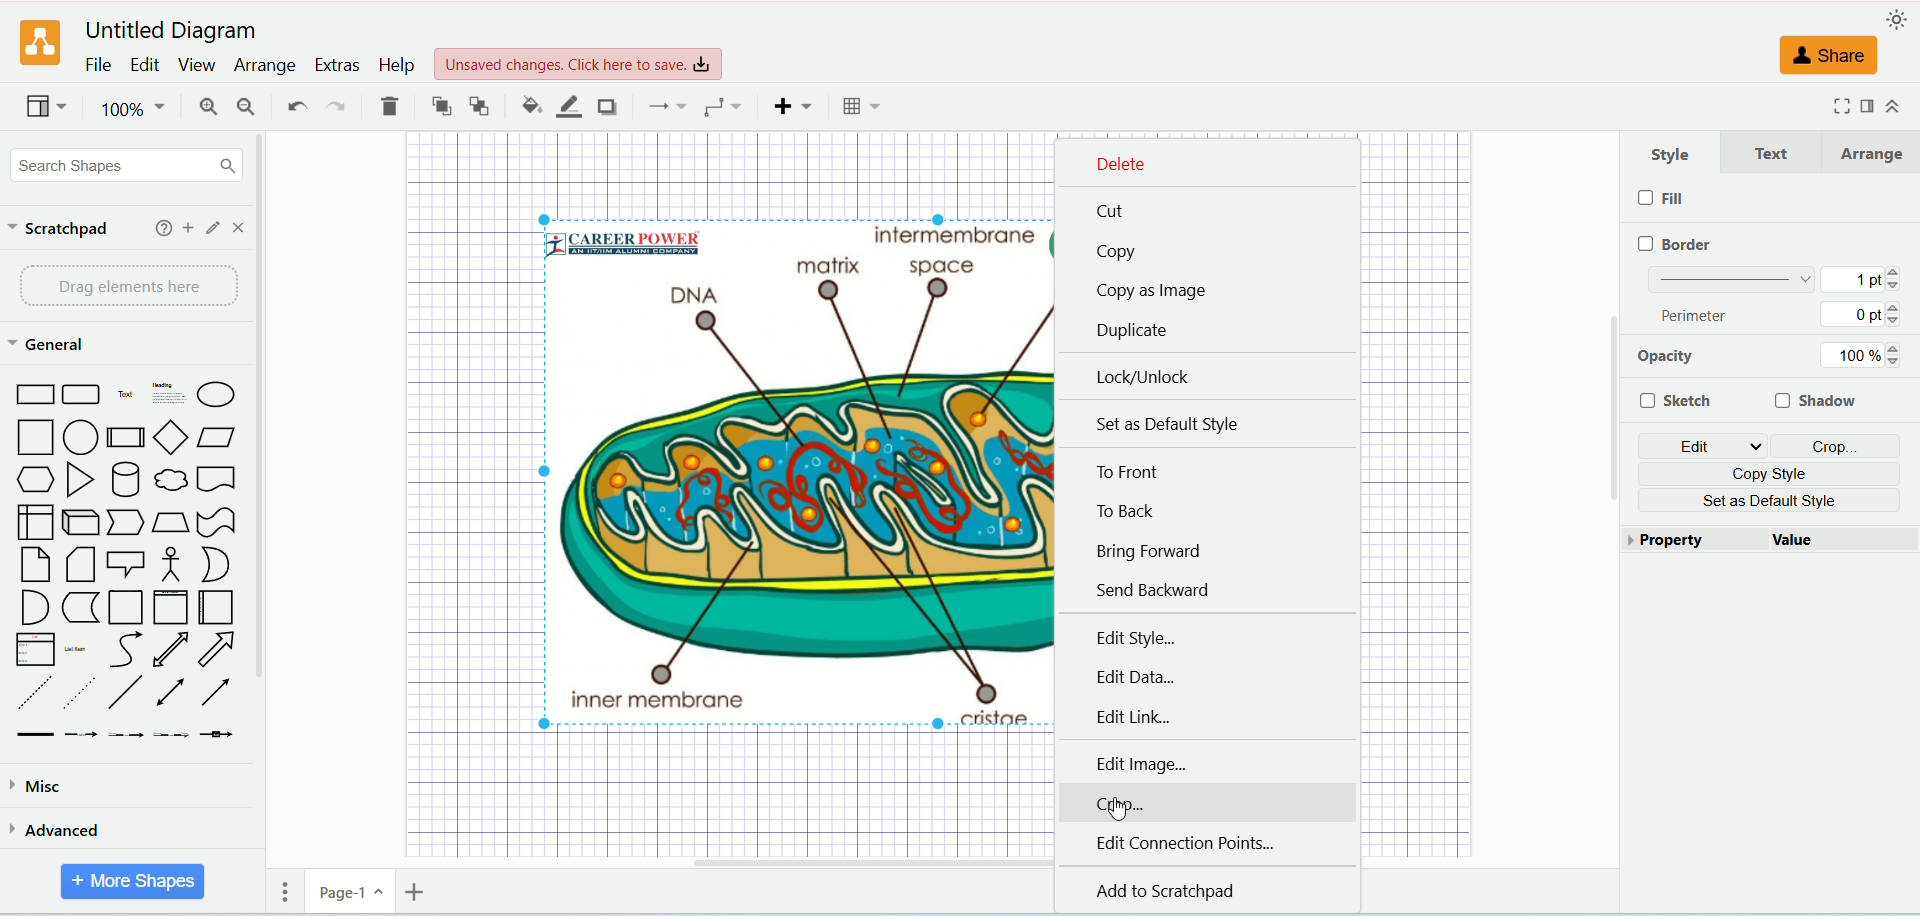 The height and width of the screenshot is (916, 1920). What do you see at coordinates (1667, 358) in the screenshot?
I see `opacity` at bounding box center [1667, 358].